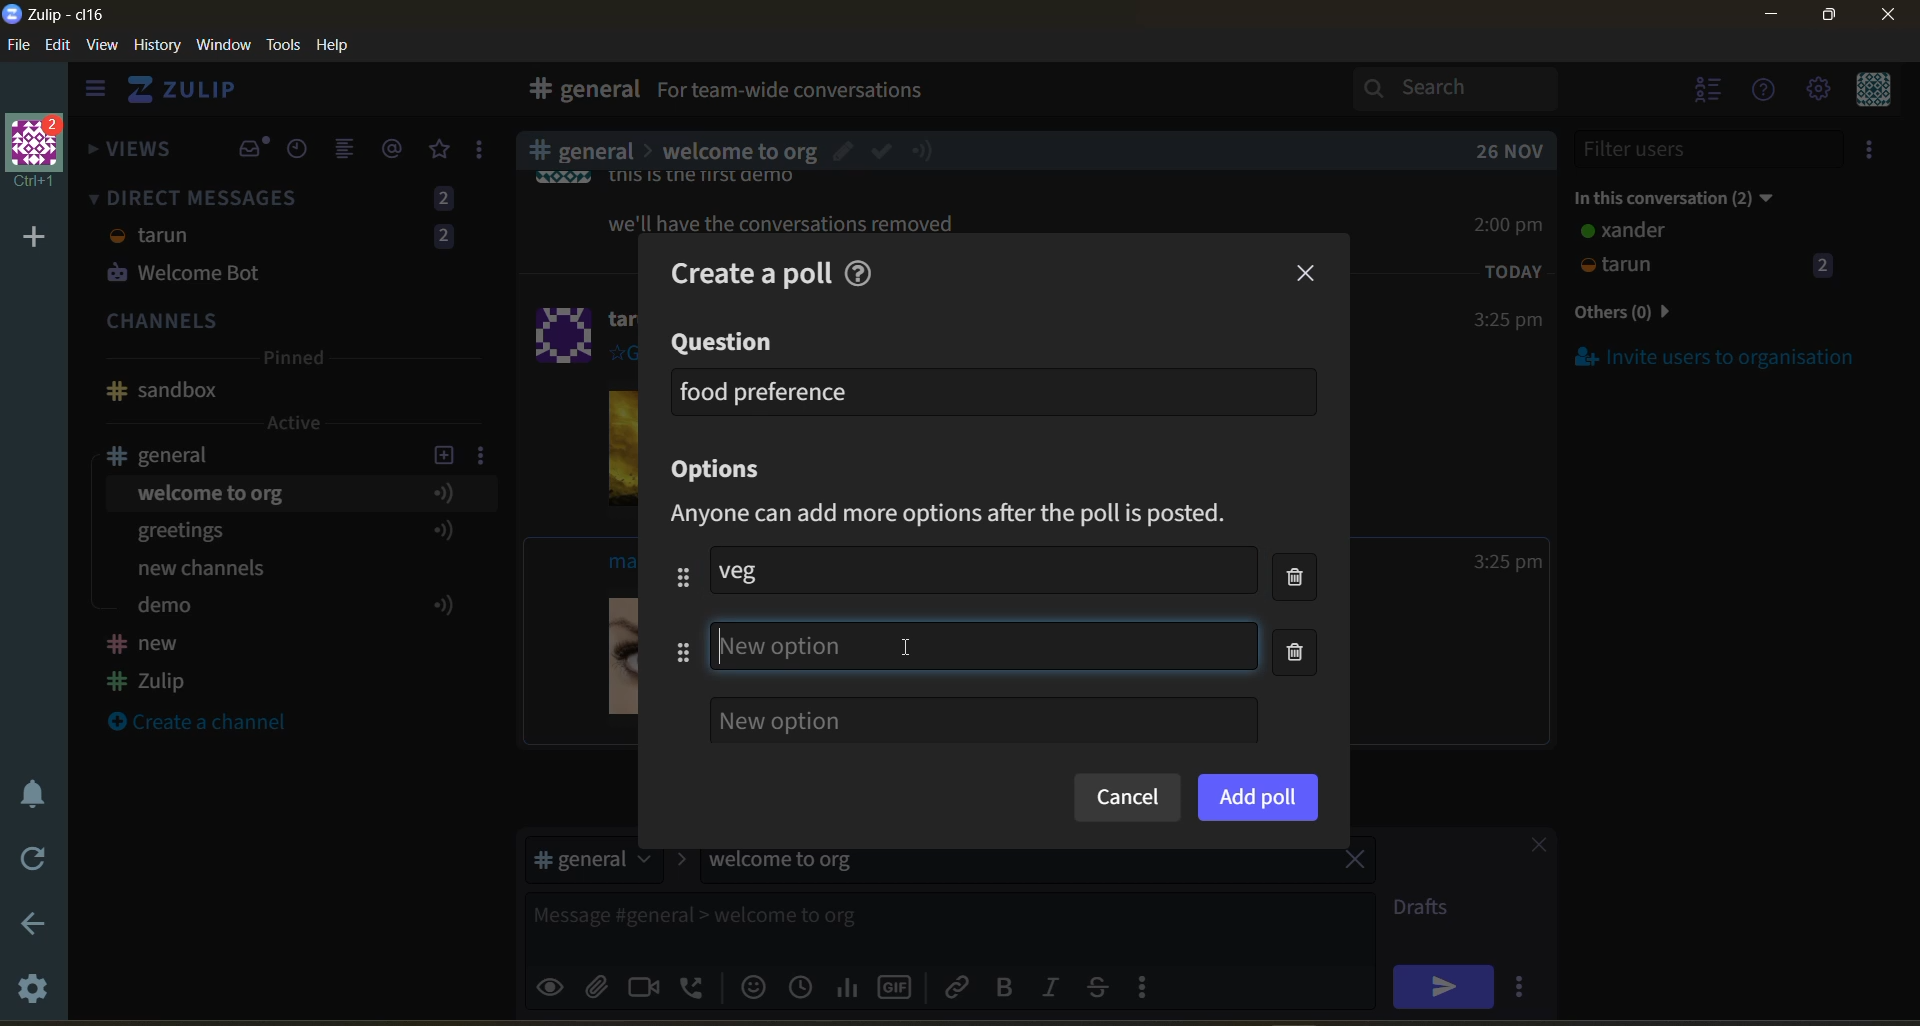 This screenshot has height=1026, width=1920. I want to click on channel settings, so click(485, 454).